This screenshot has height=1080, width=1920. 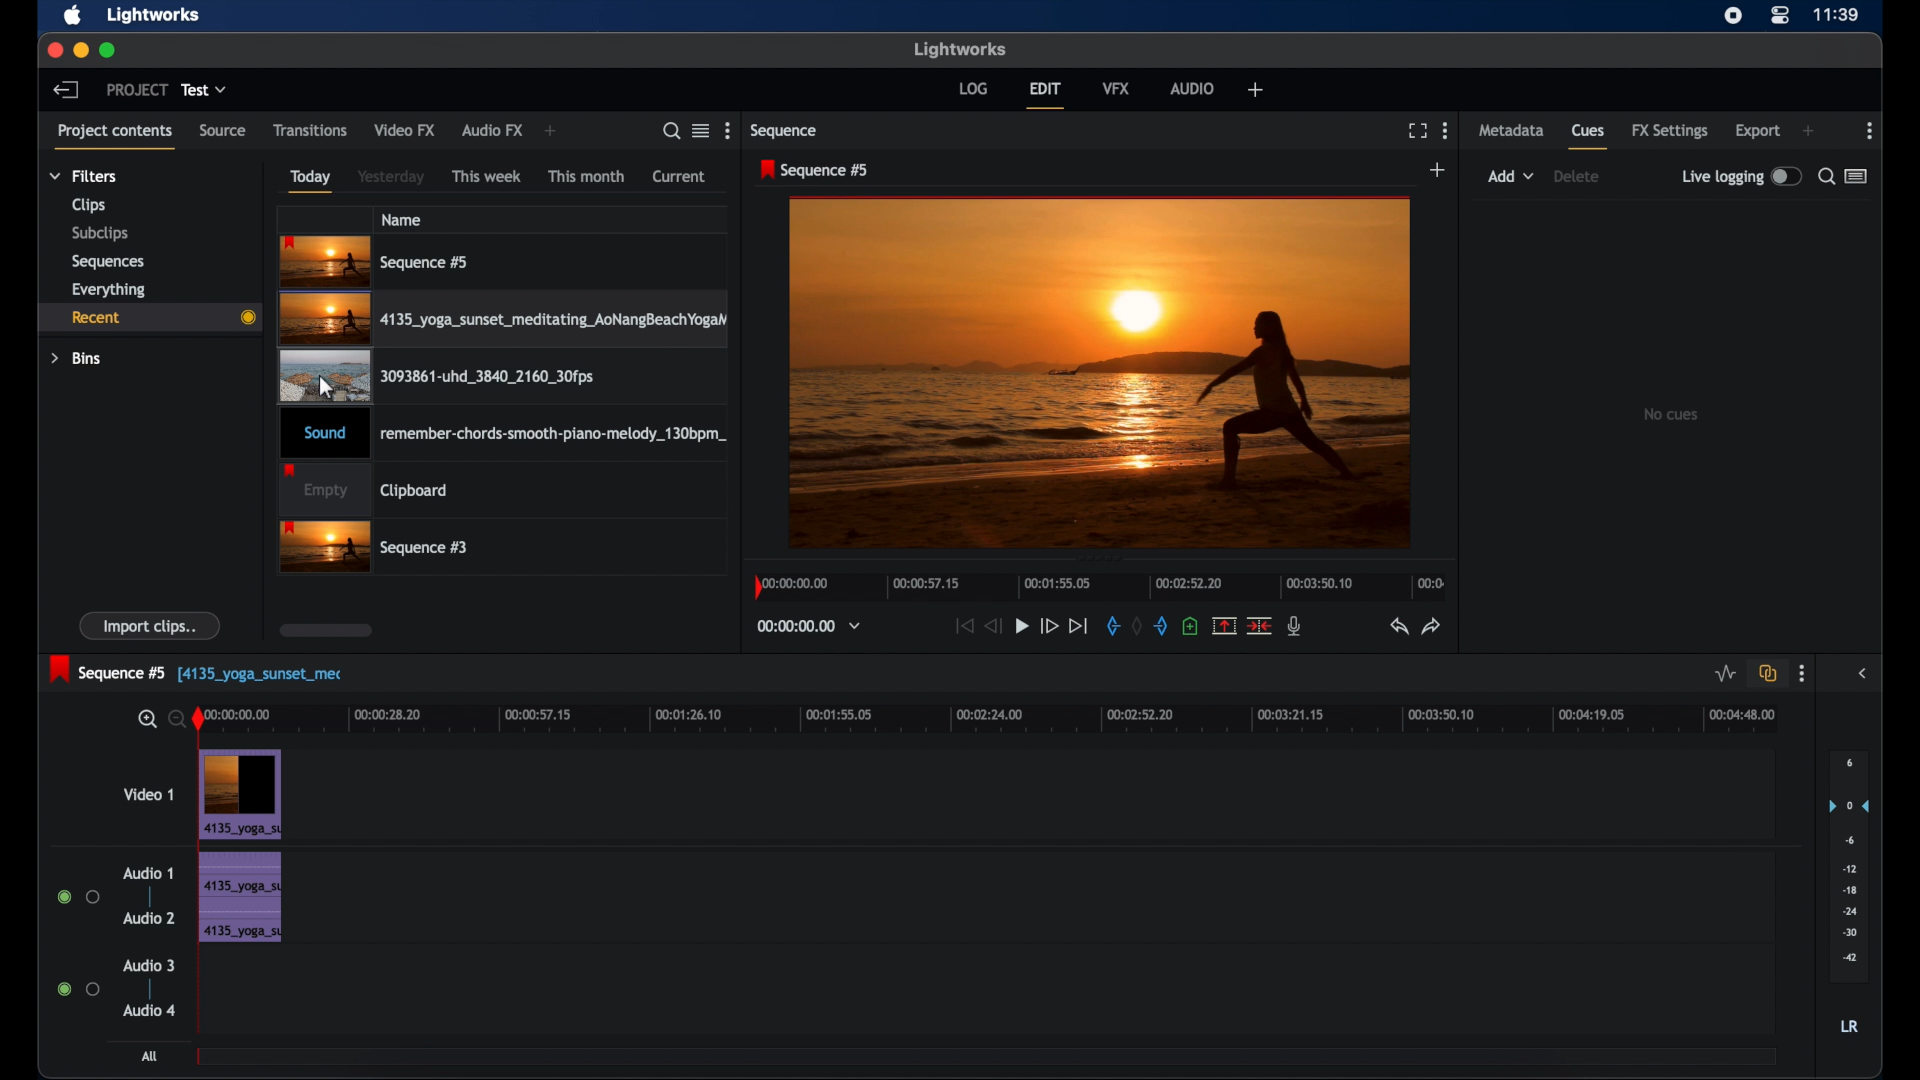 What do you see at coordinates (150, 964) in the screenshot?
I see `audio 3` at bounding box center [150, 964].